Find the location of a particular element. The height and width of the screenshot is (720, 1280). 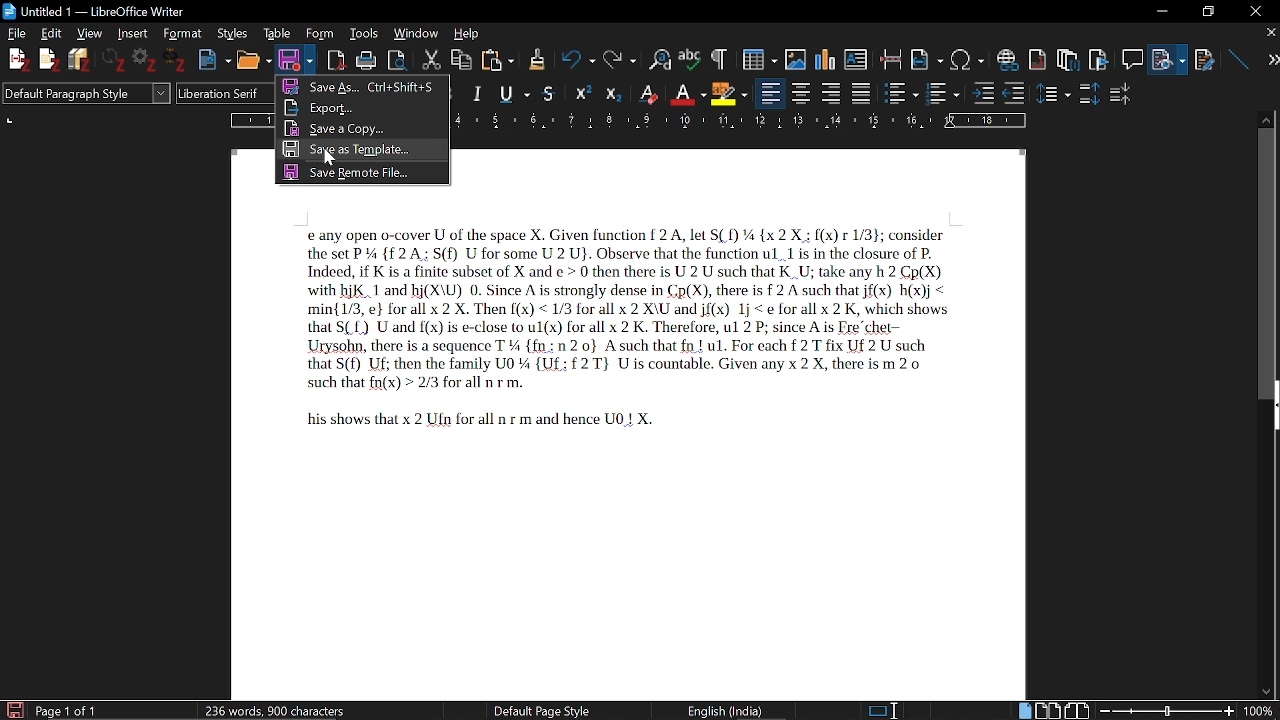

single page is located at coordinates (1025, 710).